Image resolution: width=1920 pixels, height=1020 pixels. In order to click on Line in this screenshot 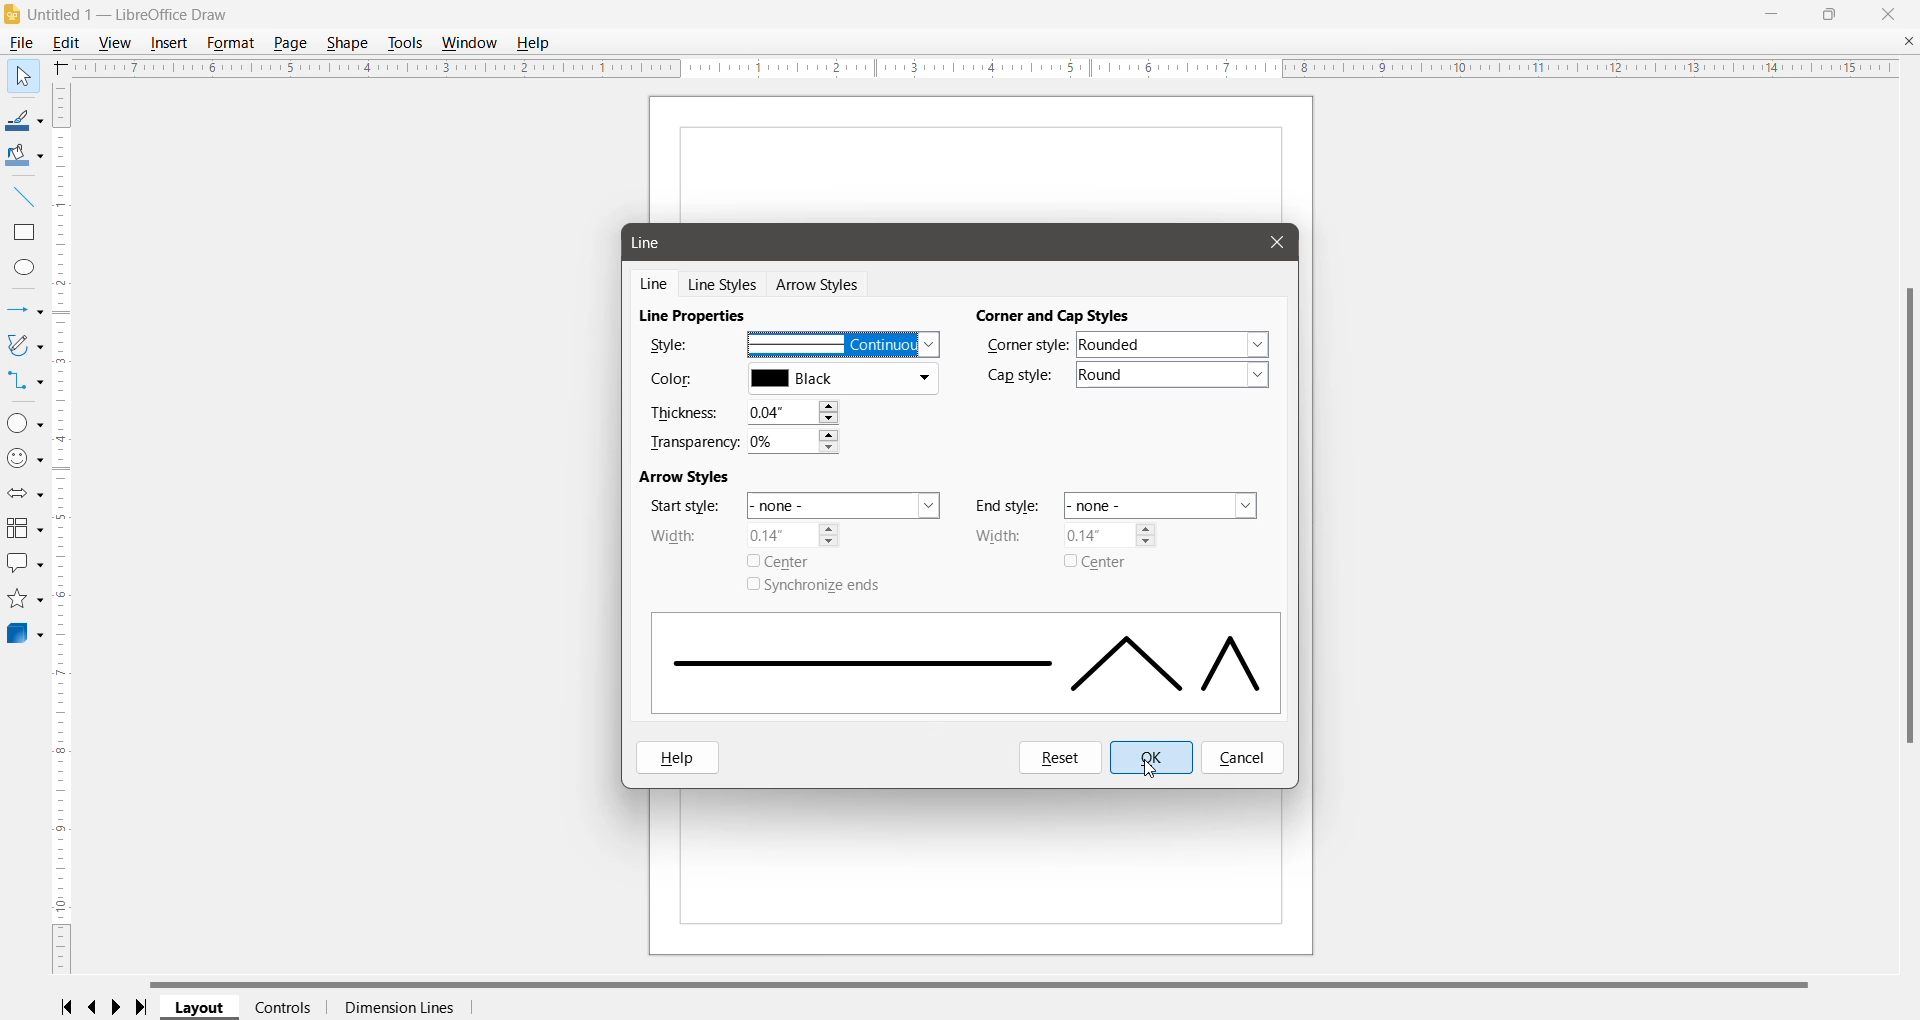, I will do `click(655, 285)`.